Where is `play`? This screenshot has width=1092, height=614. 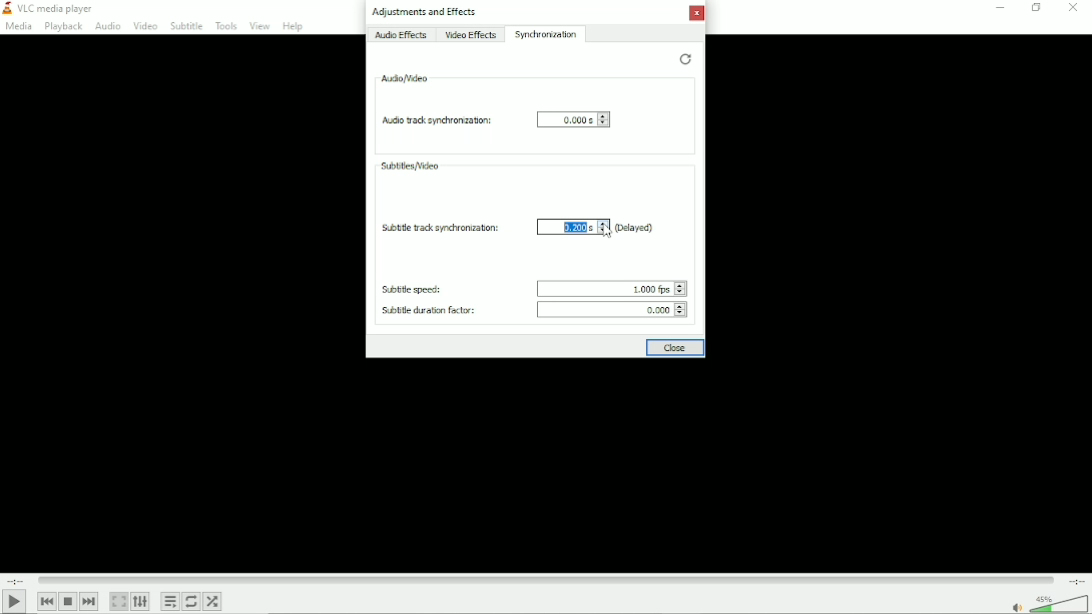 play is located at coordinates (14, 601).